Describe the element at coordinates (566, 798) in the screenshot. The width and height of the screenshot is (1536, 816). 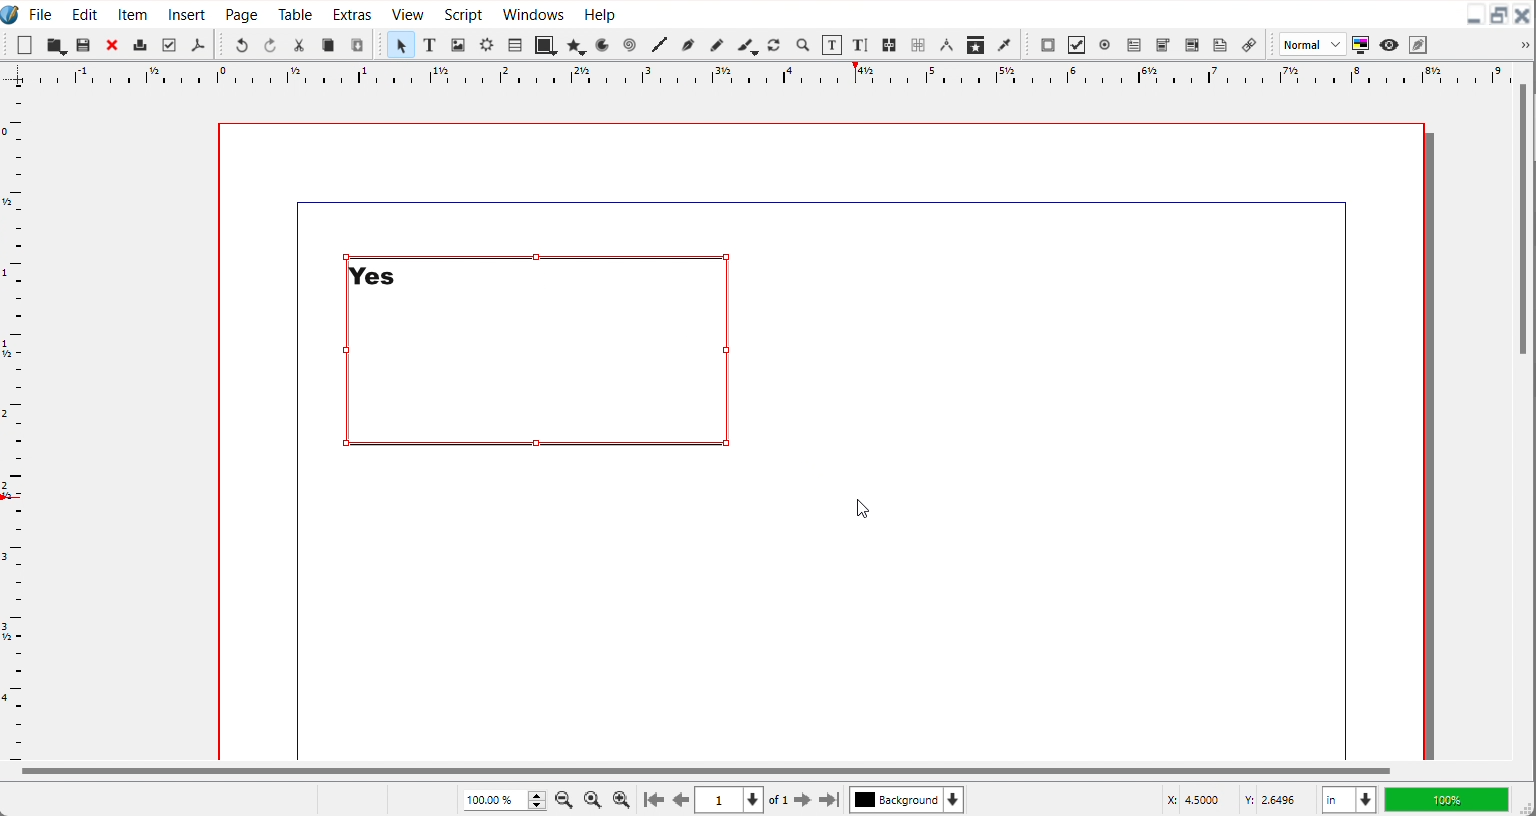
I see `Zoom Out` at that location.